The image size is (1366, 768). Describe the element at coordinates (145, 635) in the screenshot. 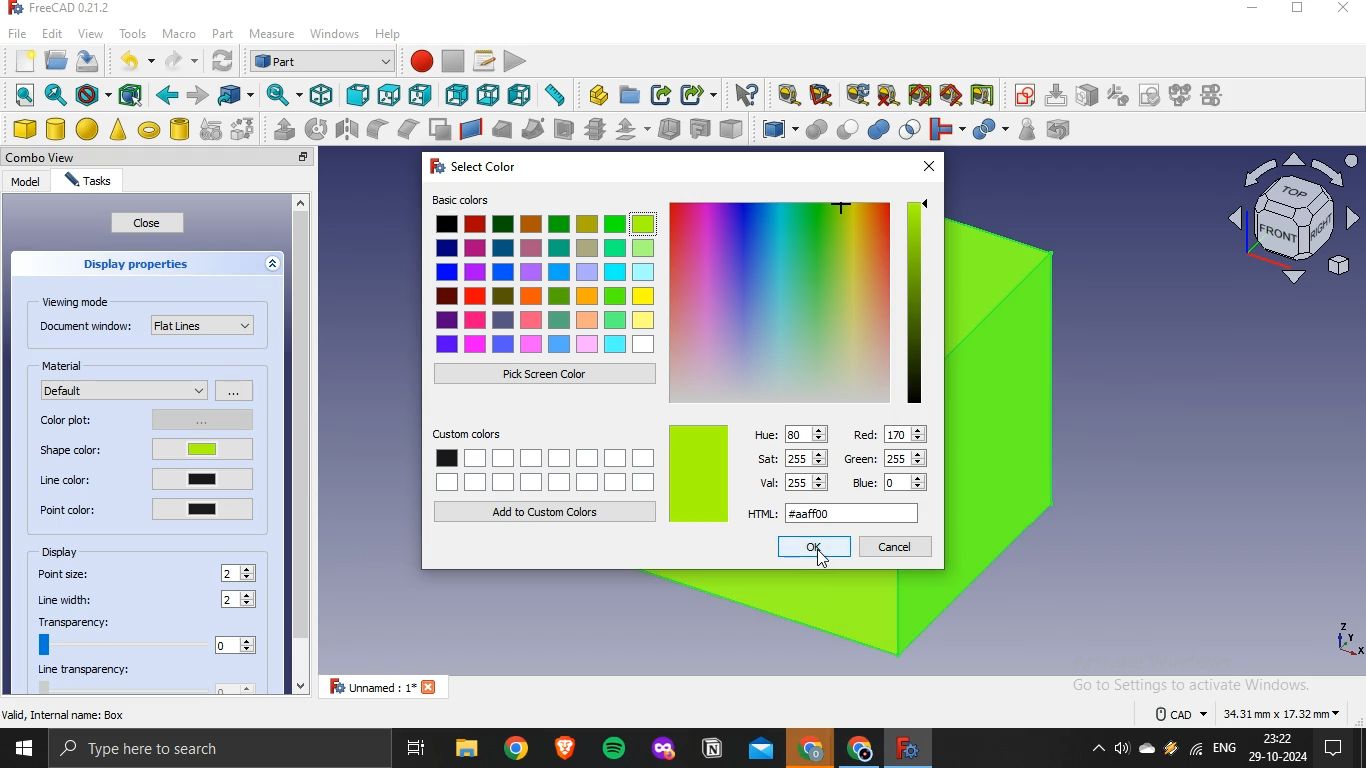

I see `transparency` at that location.